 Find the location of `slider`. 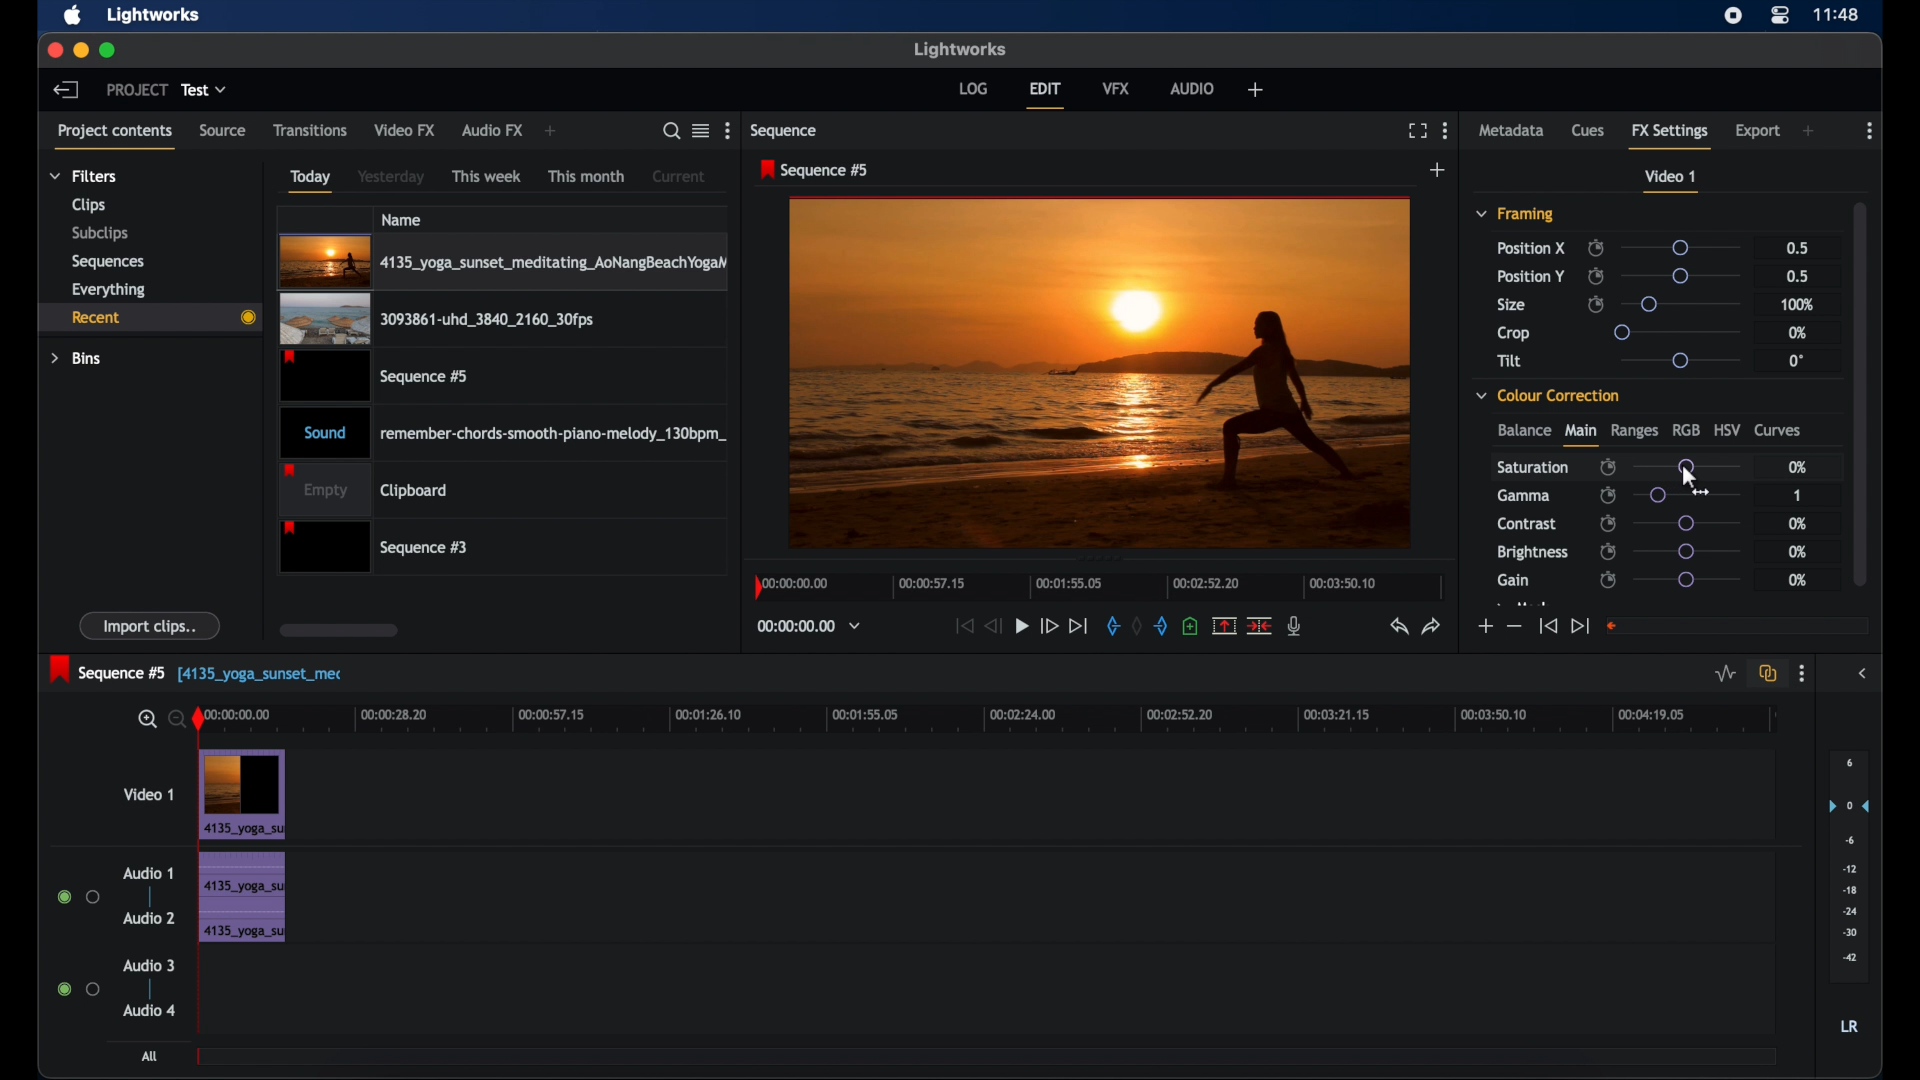

slider is located at coordinates (1679, 247).